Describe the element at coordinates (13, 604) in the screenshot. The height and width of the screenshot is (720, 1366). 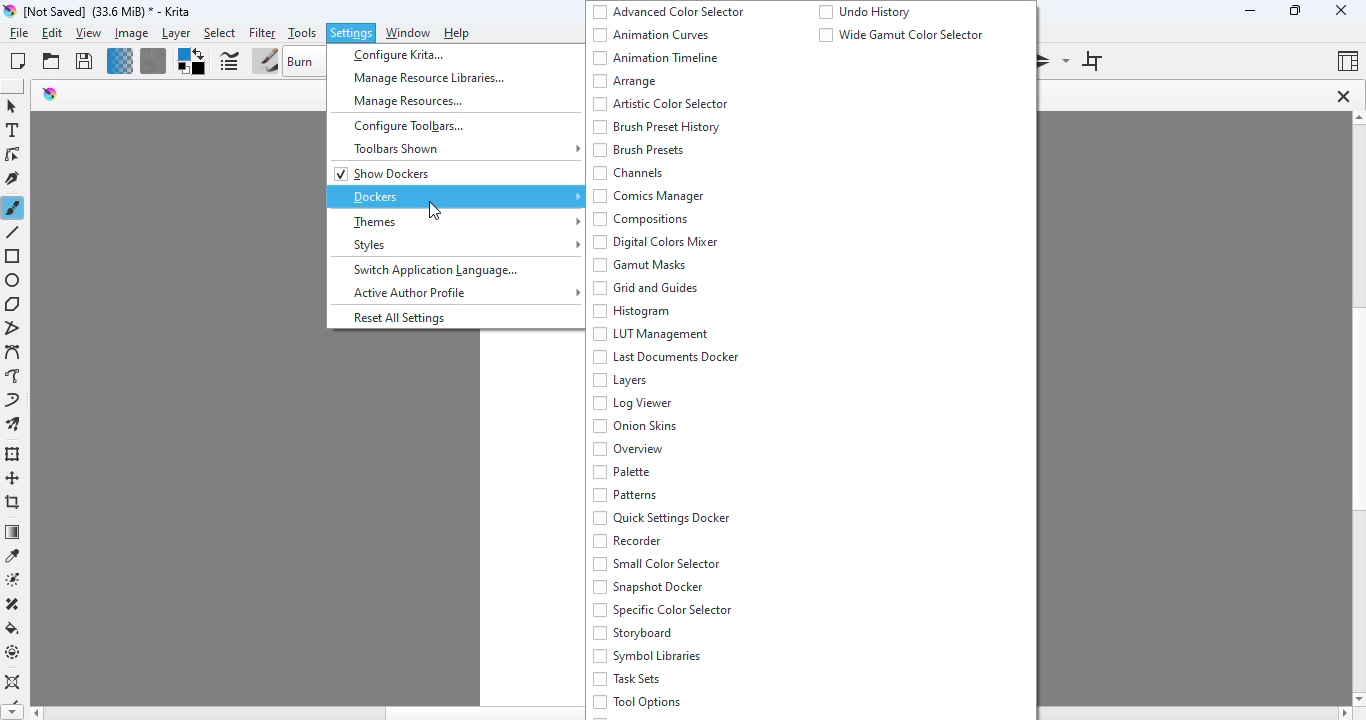
I see `smart patch tool` at that location.